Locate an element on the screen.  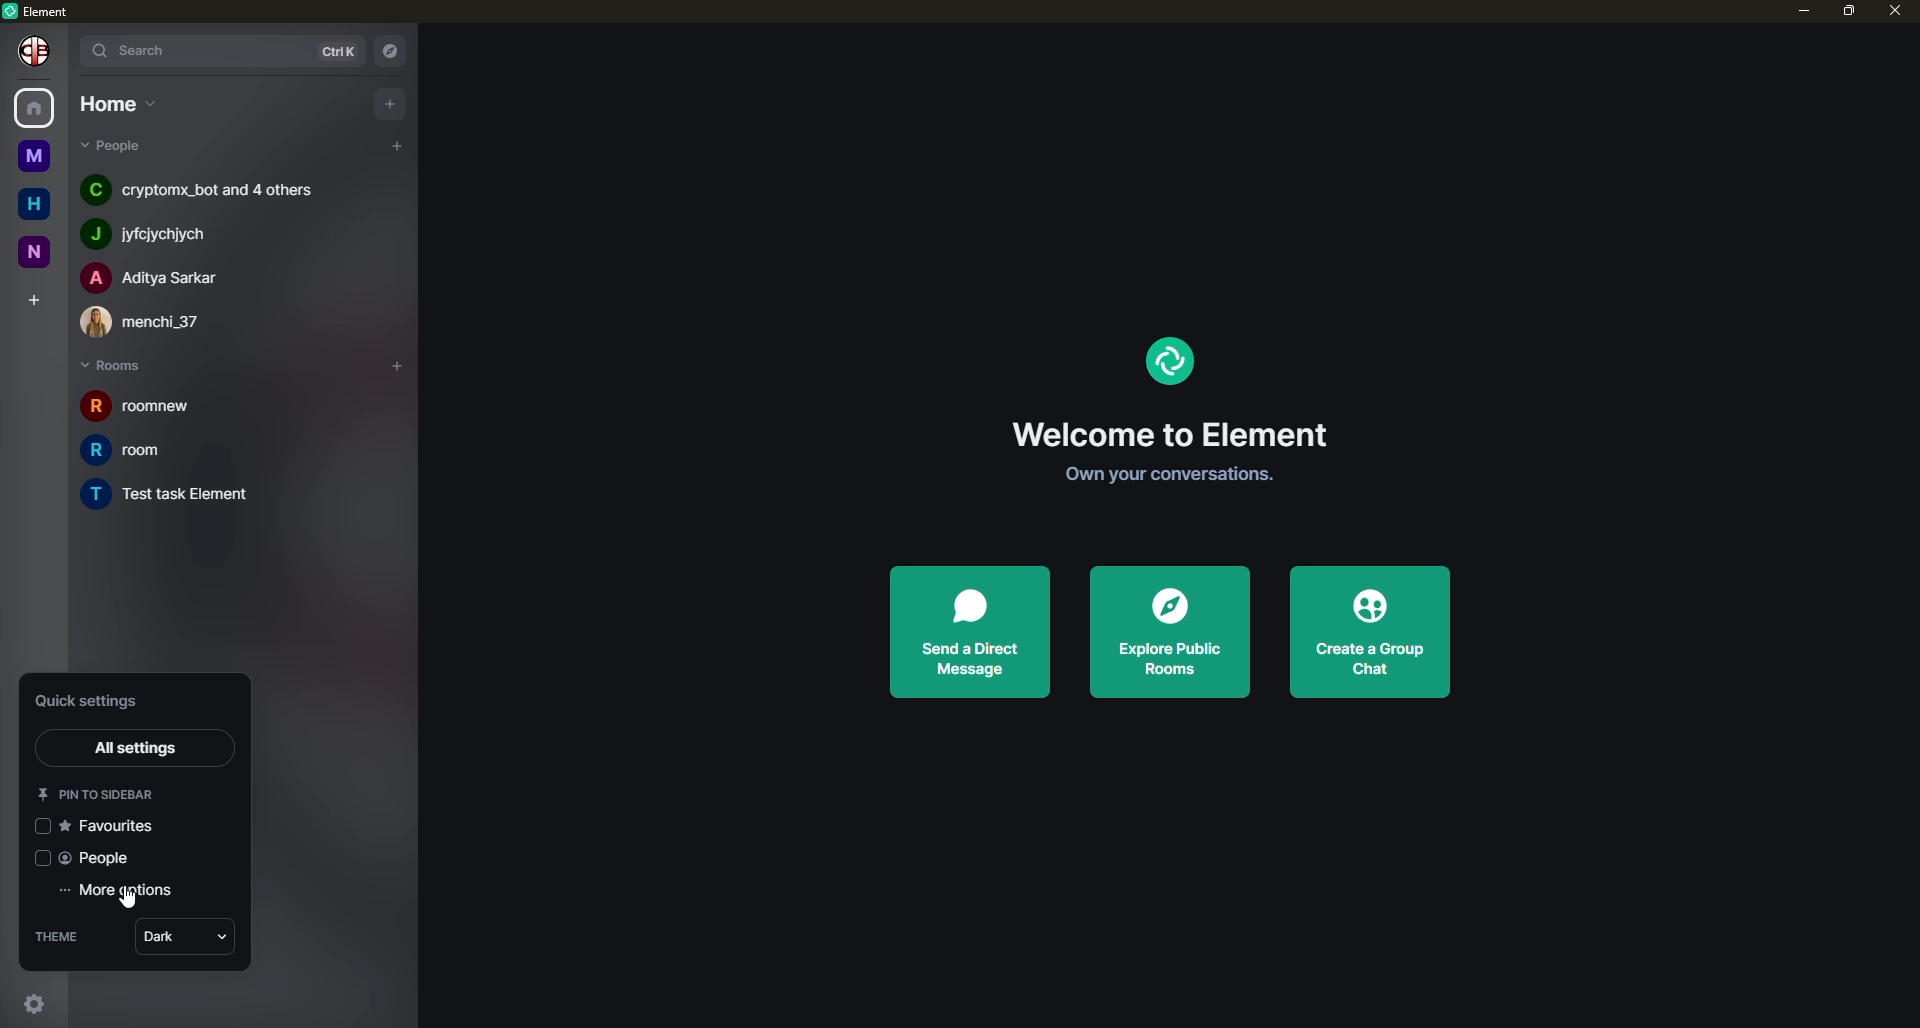
people is located at coordinates (112, 147).